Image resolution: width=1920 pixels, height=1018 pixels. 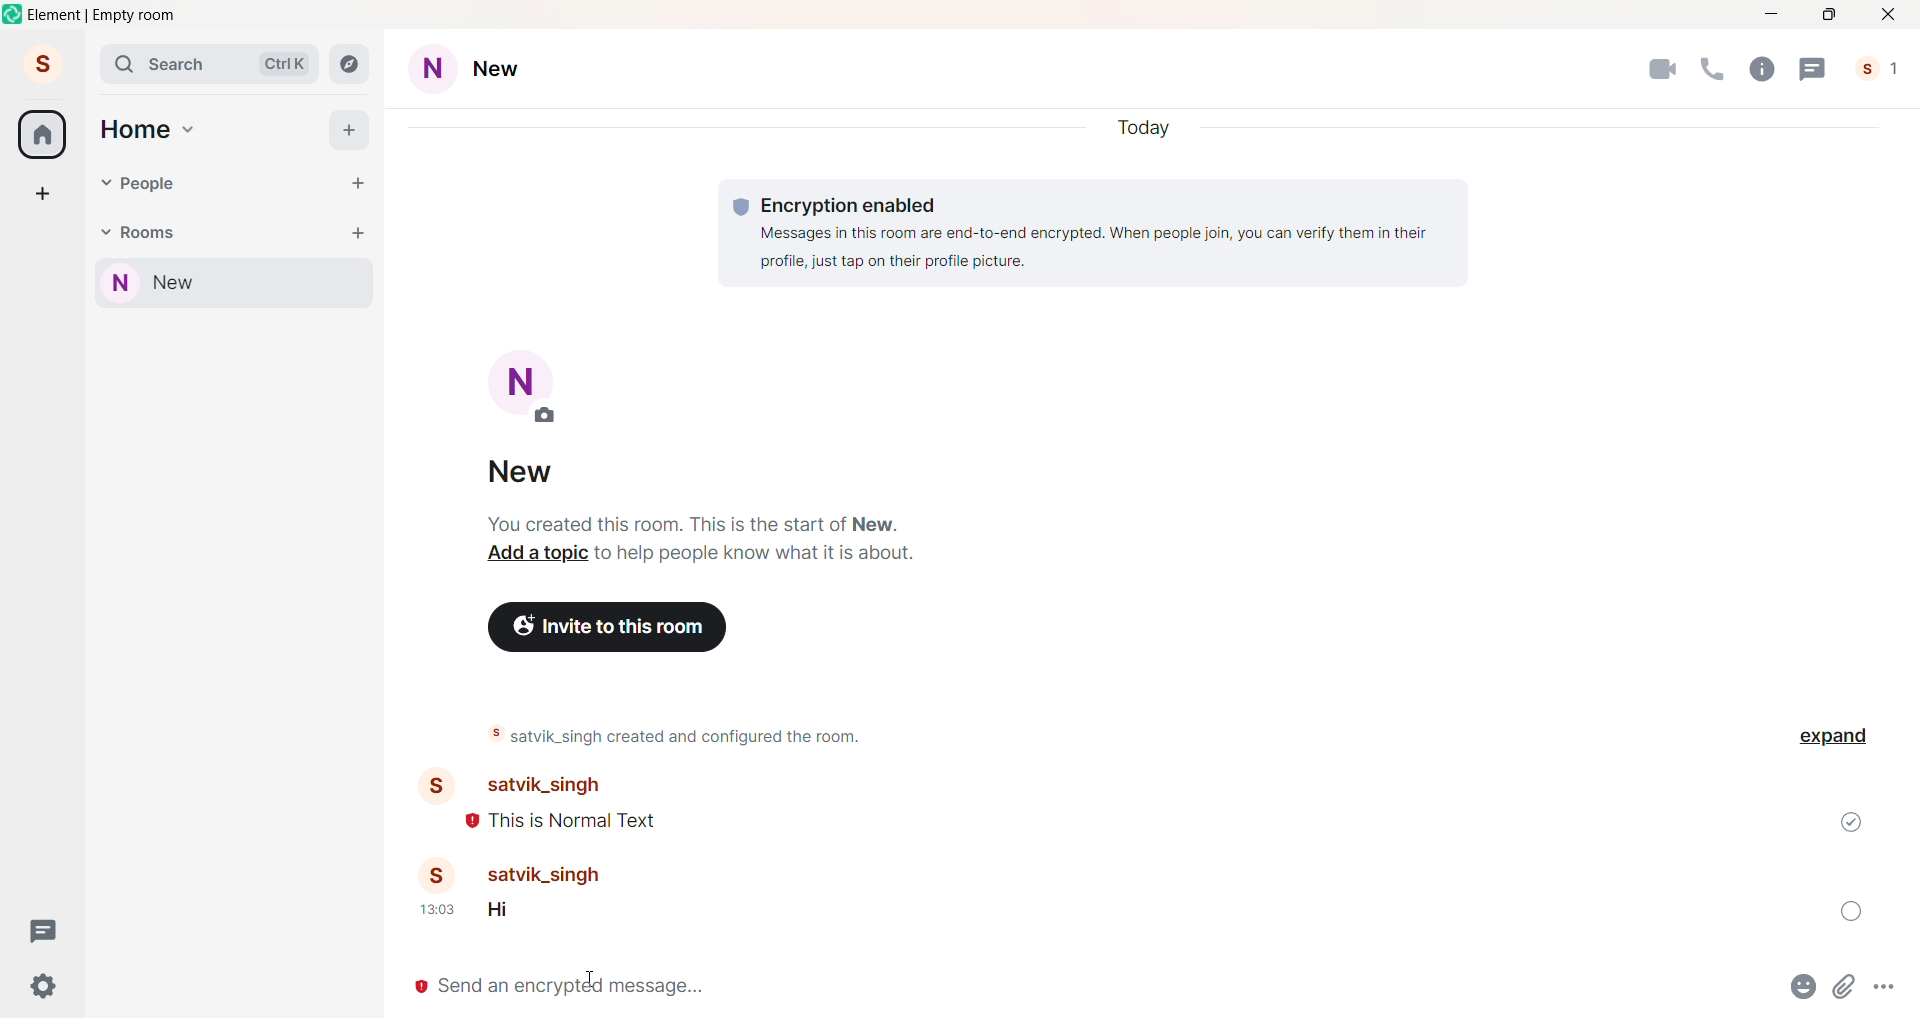 What do you see at coordinates (694, 538) in the screenshot?
I see `You created this room. This is the start of New.
Add a topic to help people know what it is about.` at bounding box center [694, 538].